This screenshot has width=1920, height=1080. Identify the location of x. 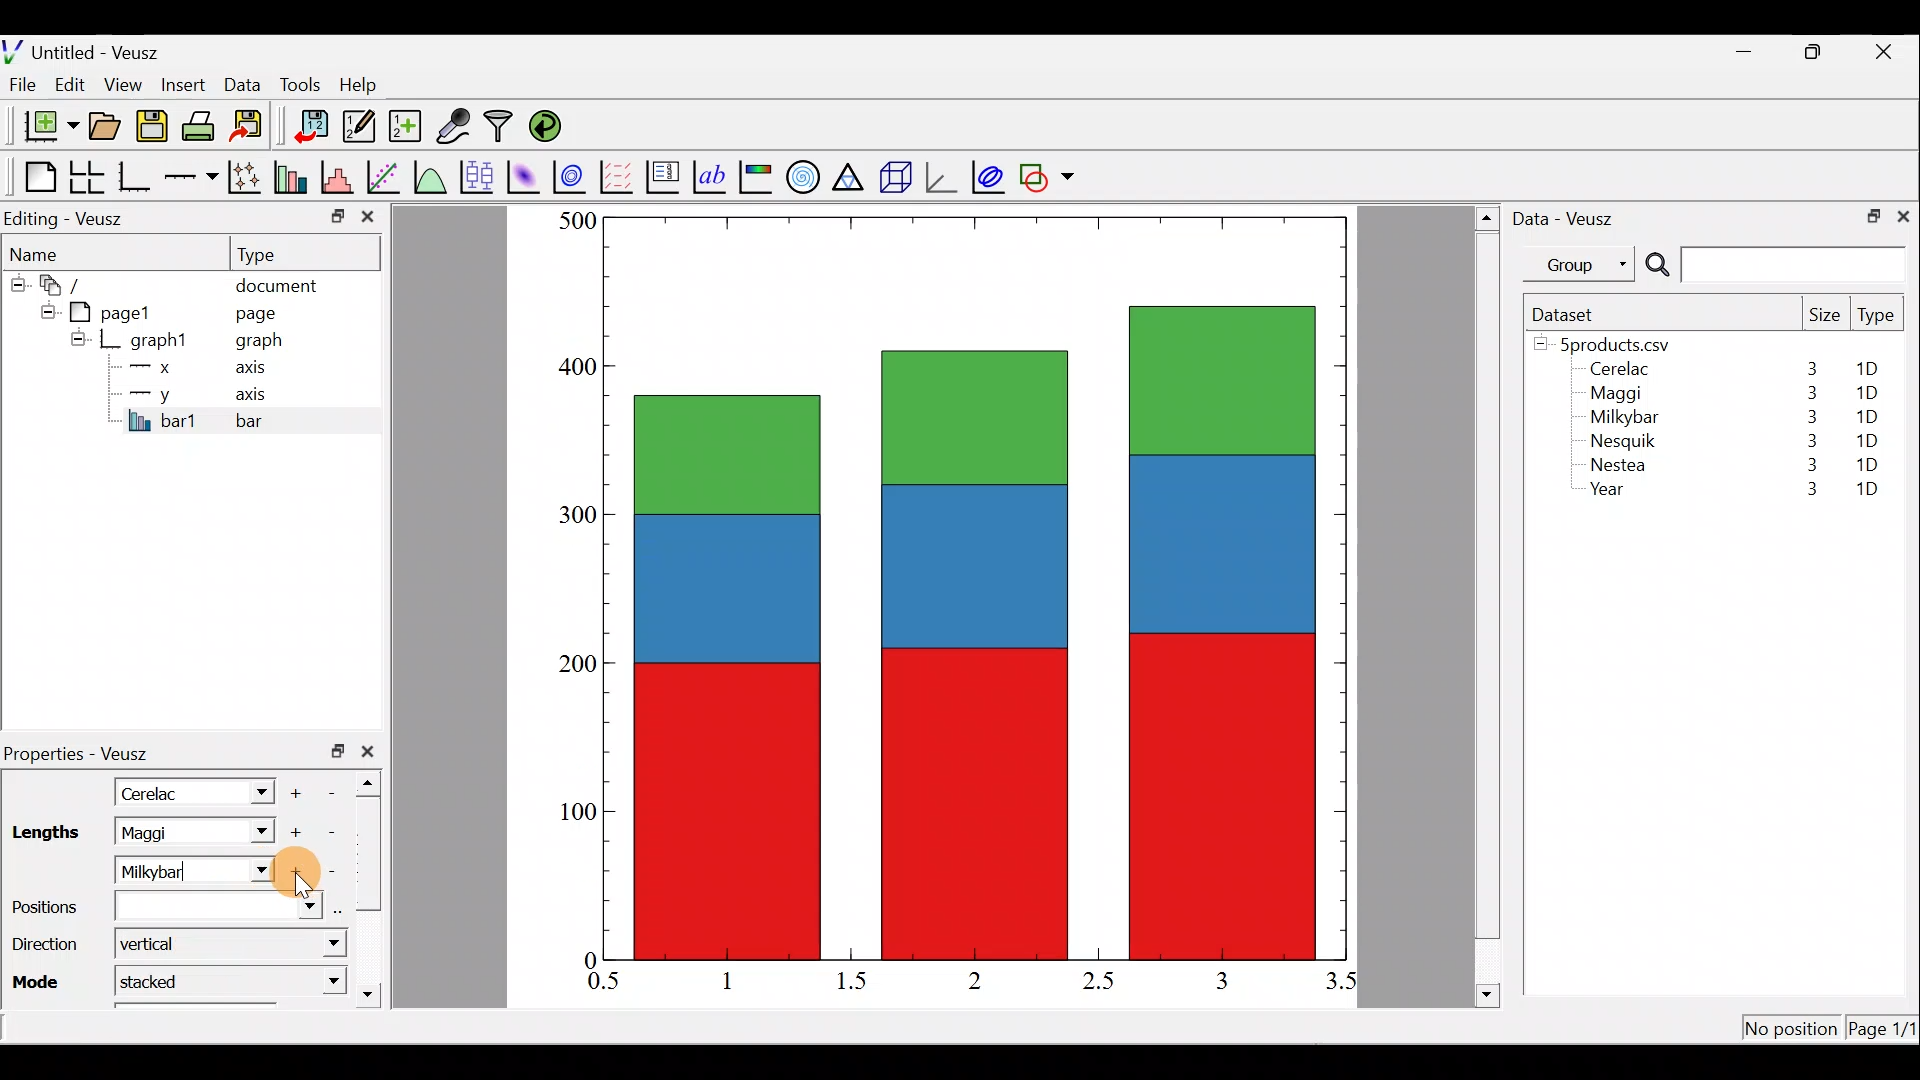
(155, 367).